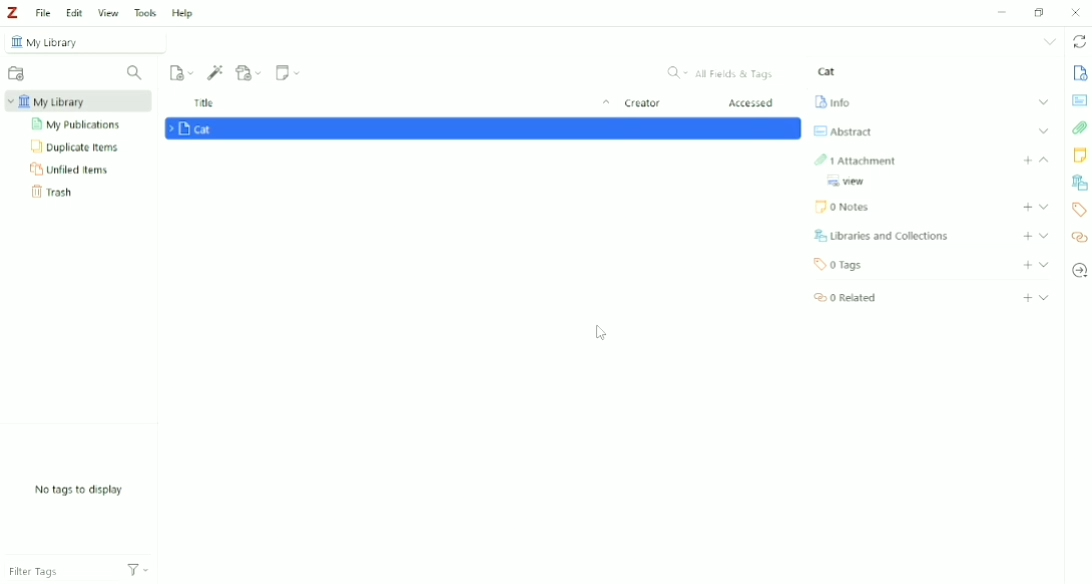  I want to click on Expand section, so click(1043, 218).